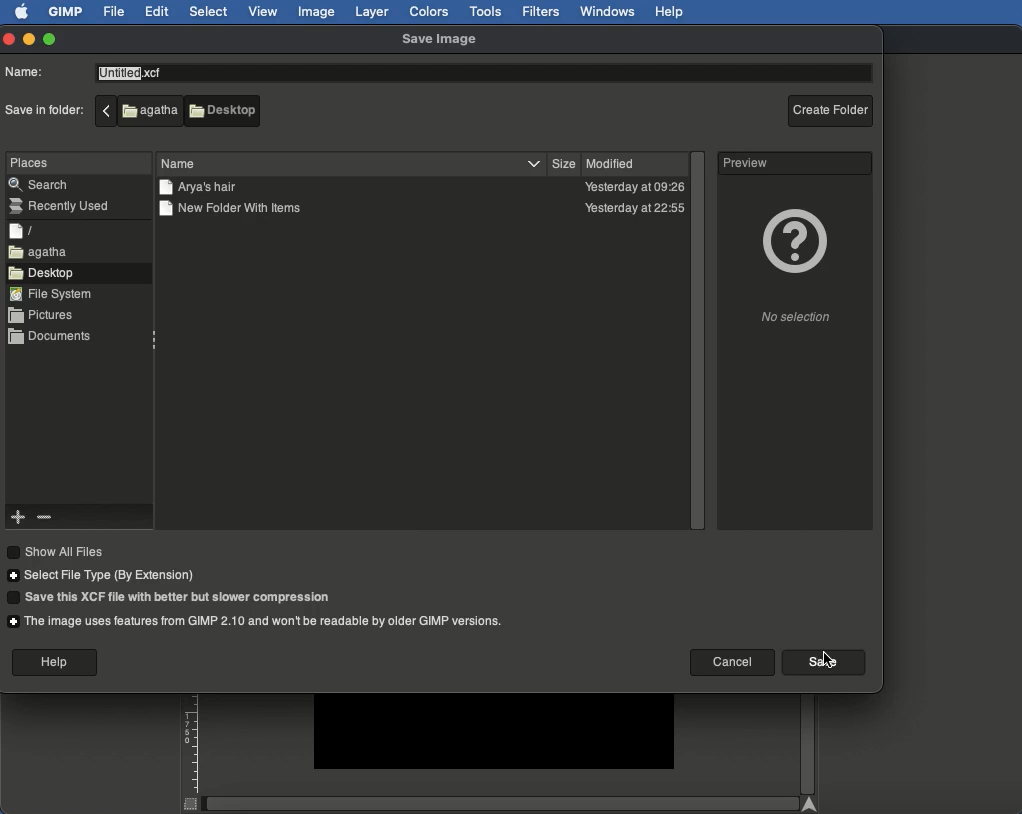 This screenshot has height=814, width=1022. Describe the element at coordinates (258, 621) in the screenshot. I see `Image uses features from GIMP 2.10` at that location.